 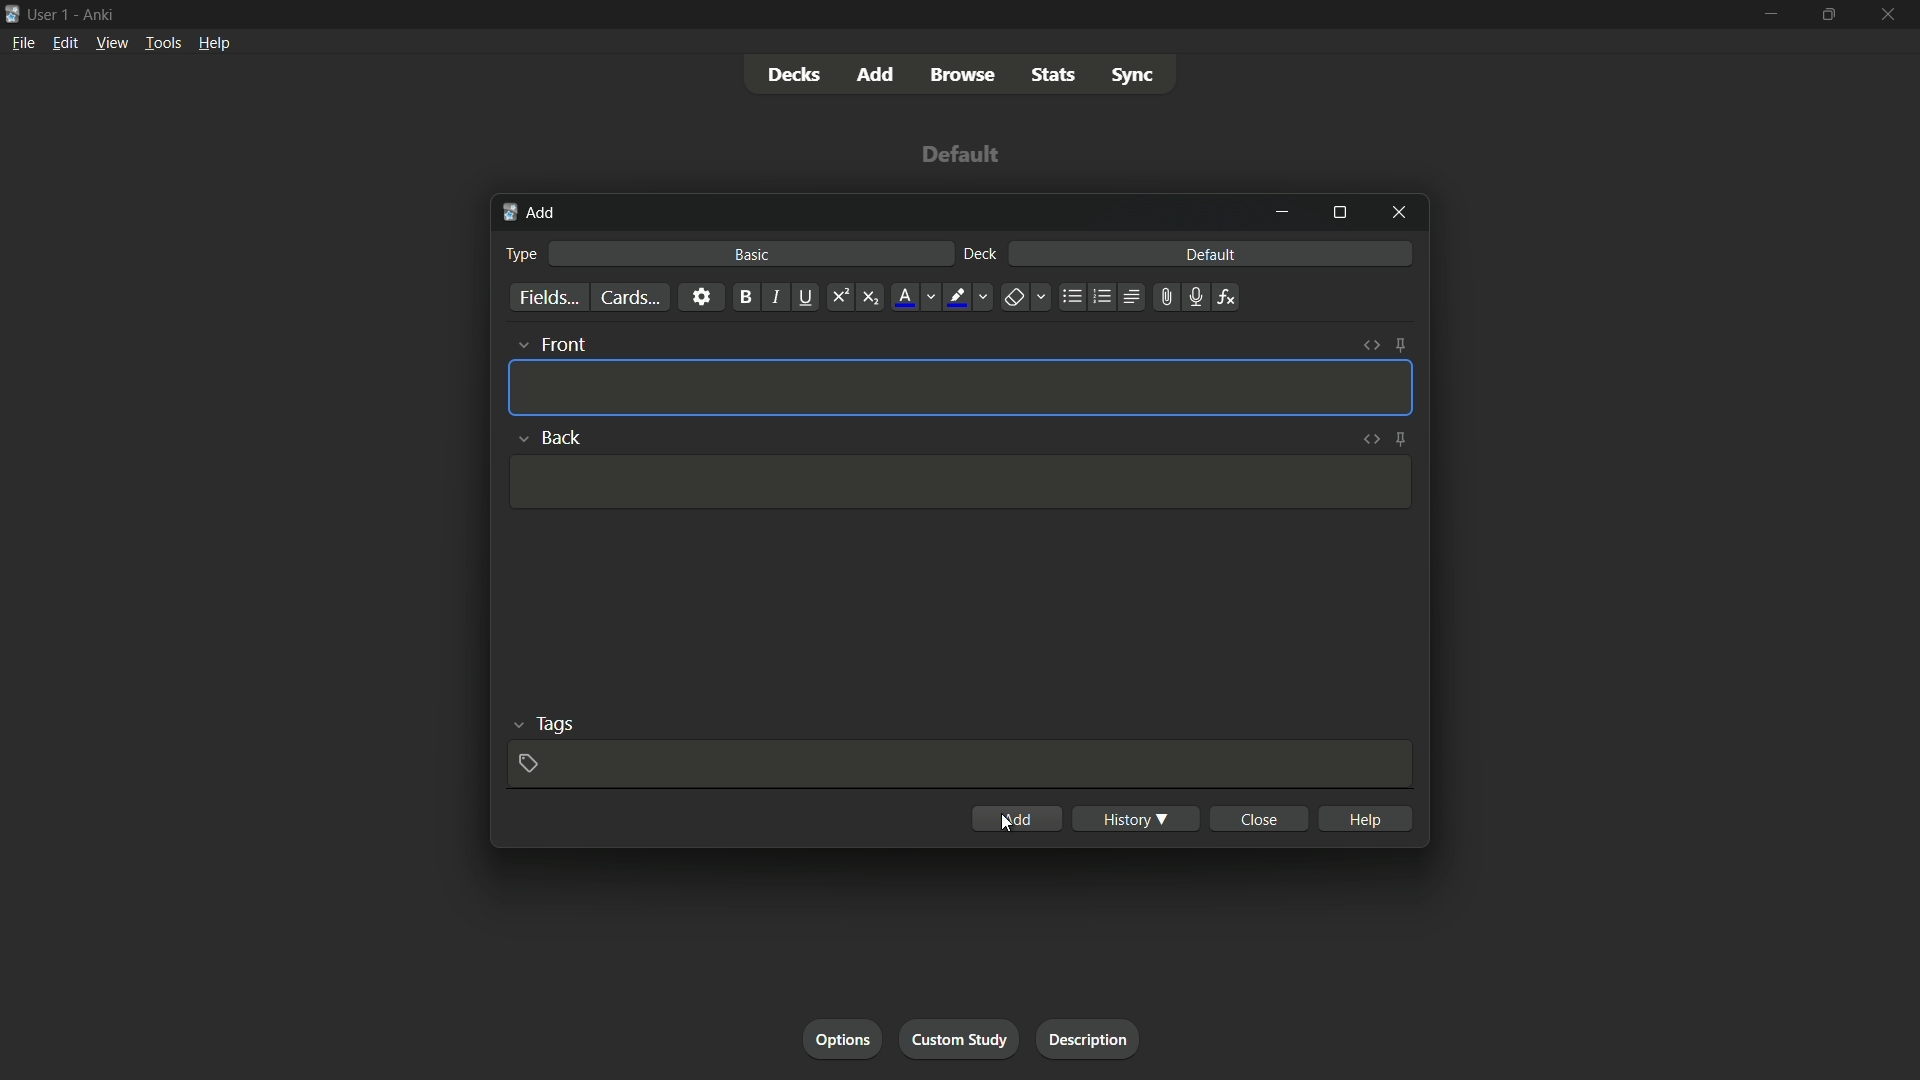 I want to click on add, so click(x=1018, y=817).